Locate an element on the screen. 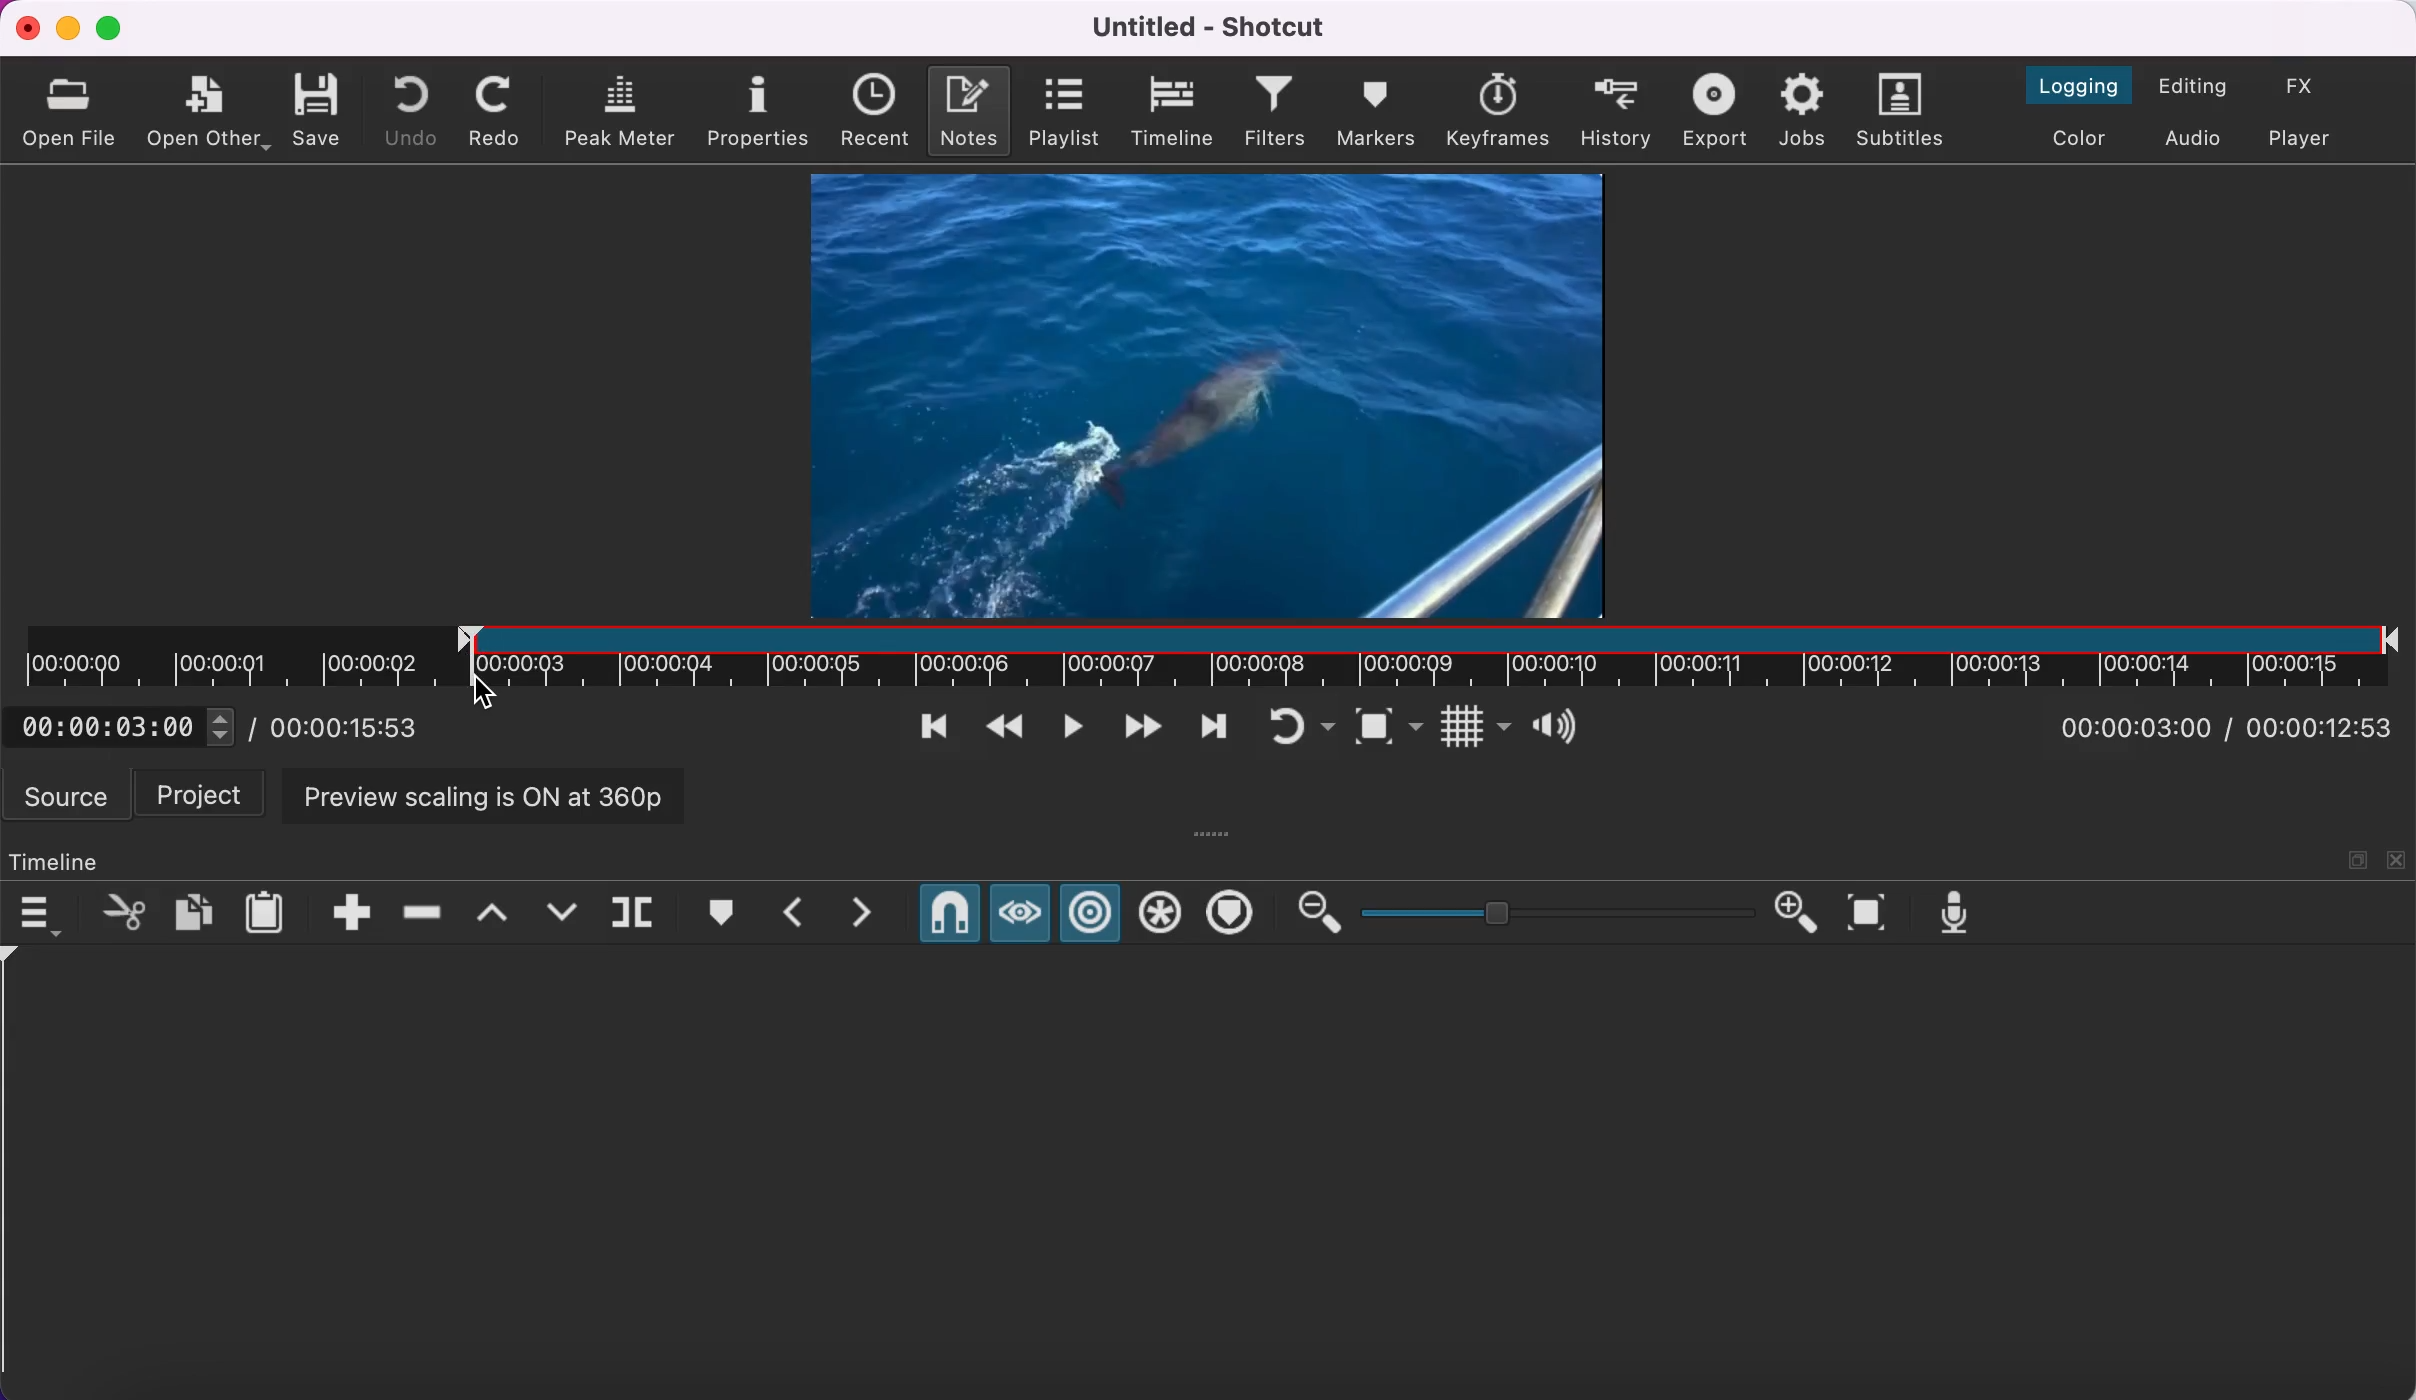 The width and height of the screenshot is (2416, 1400). total duration is located at coordinates (360, 730).